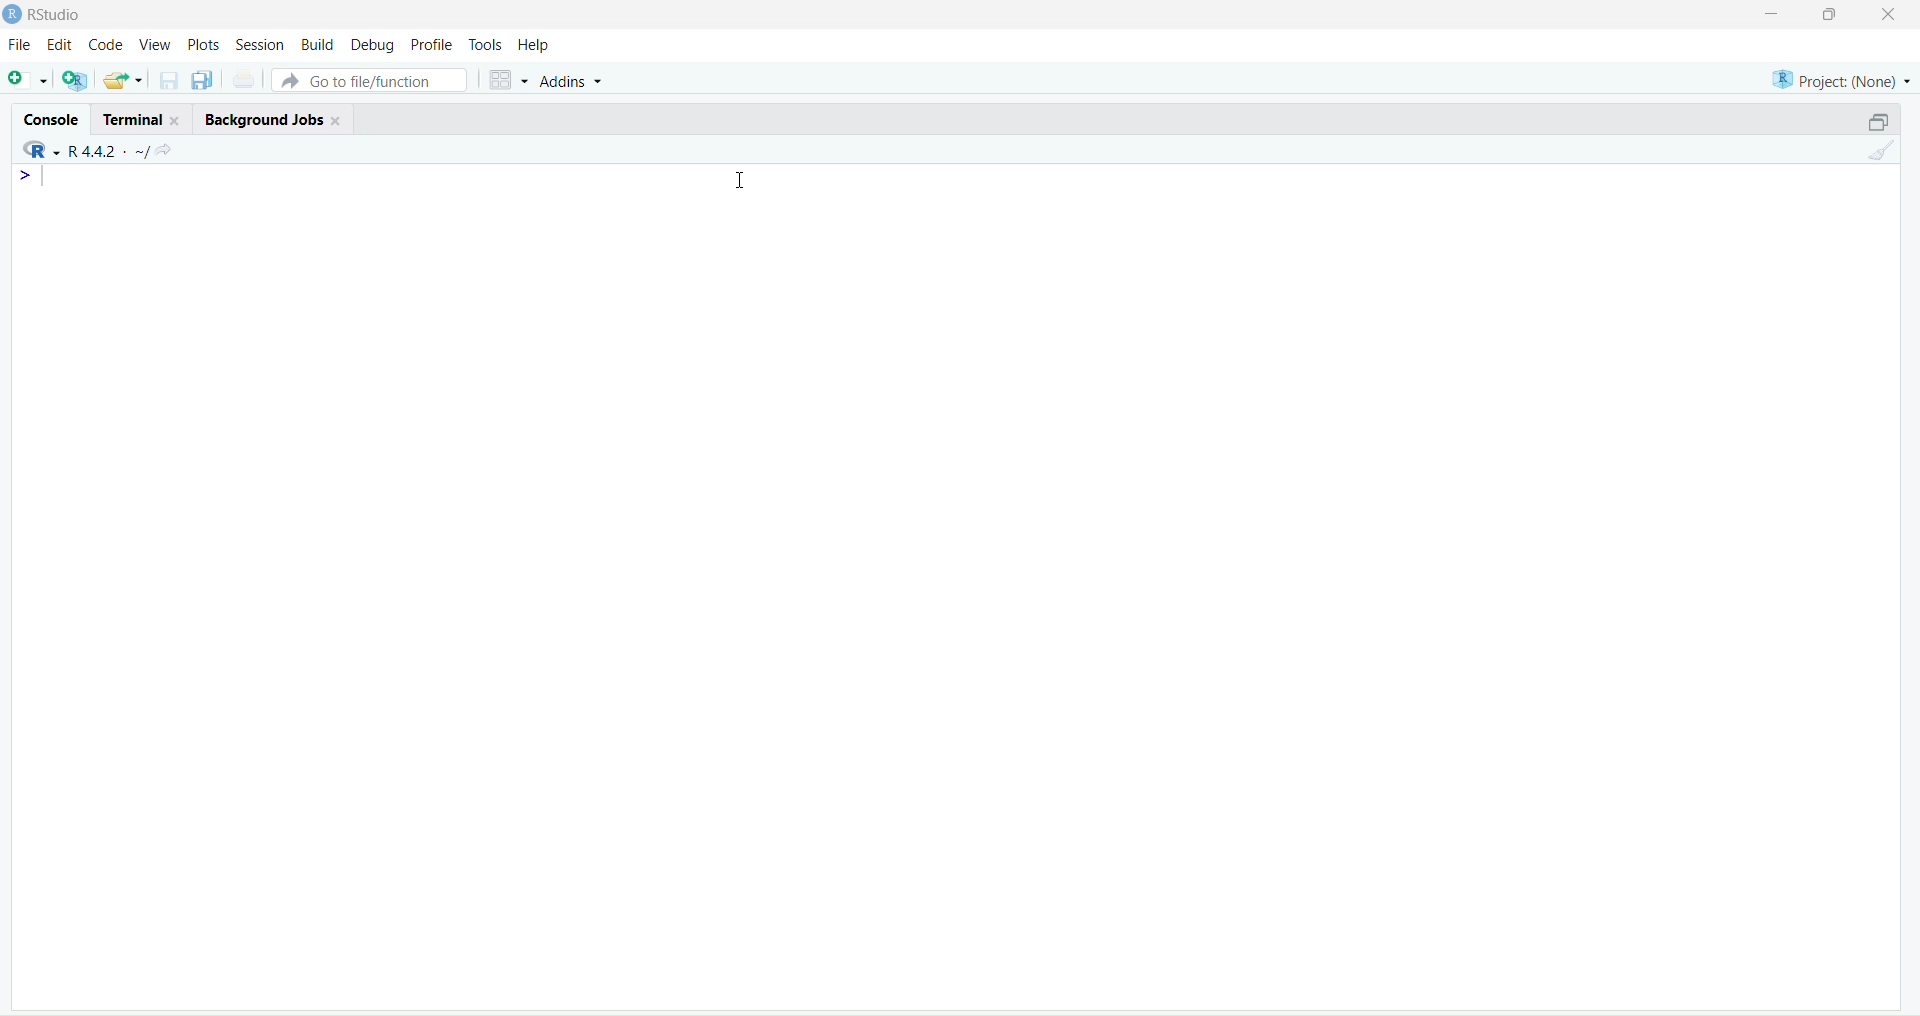 The width and height of the screenshot is (1920, 1016). I want to click on grid, so click(510, 81).